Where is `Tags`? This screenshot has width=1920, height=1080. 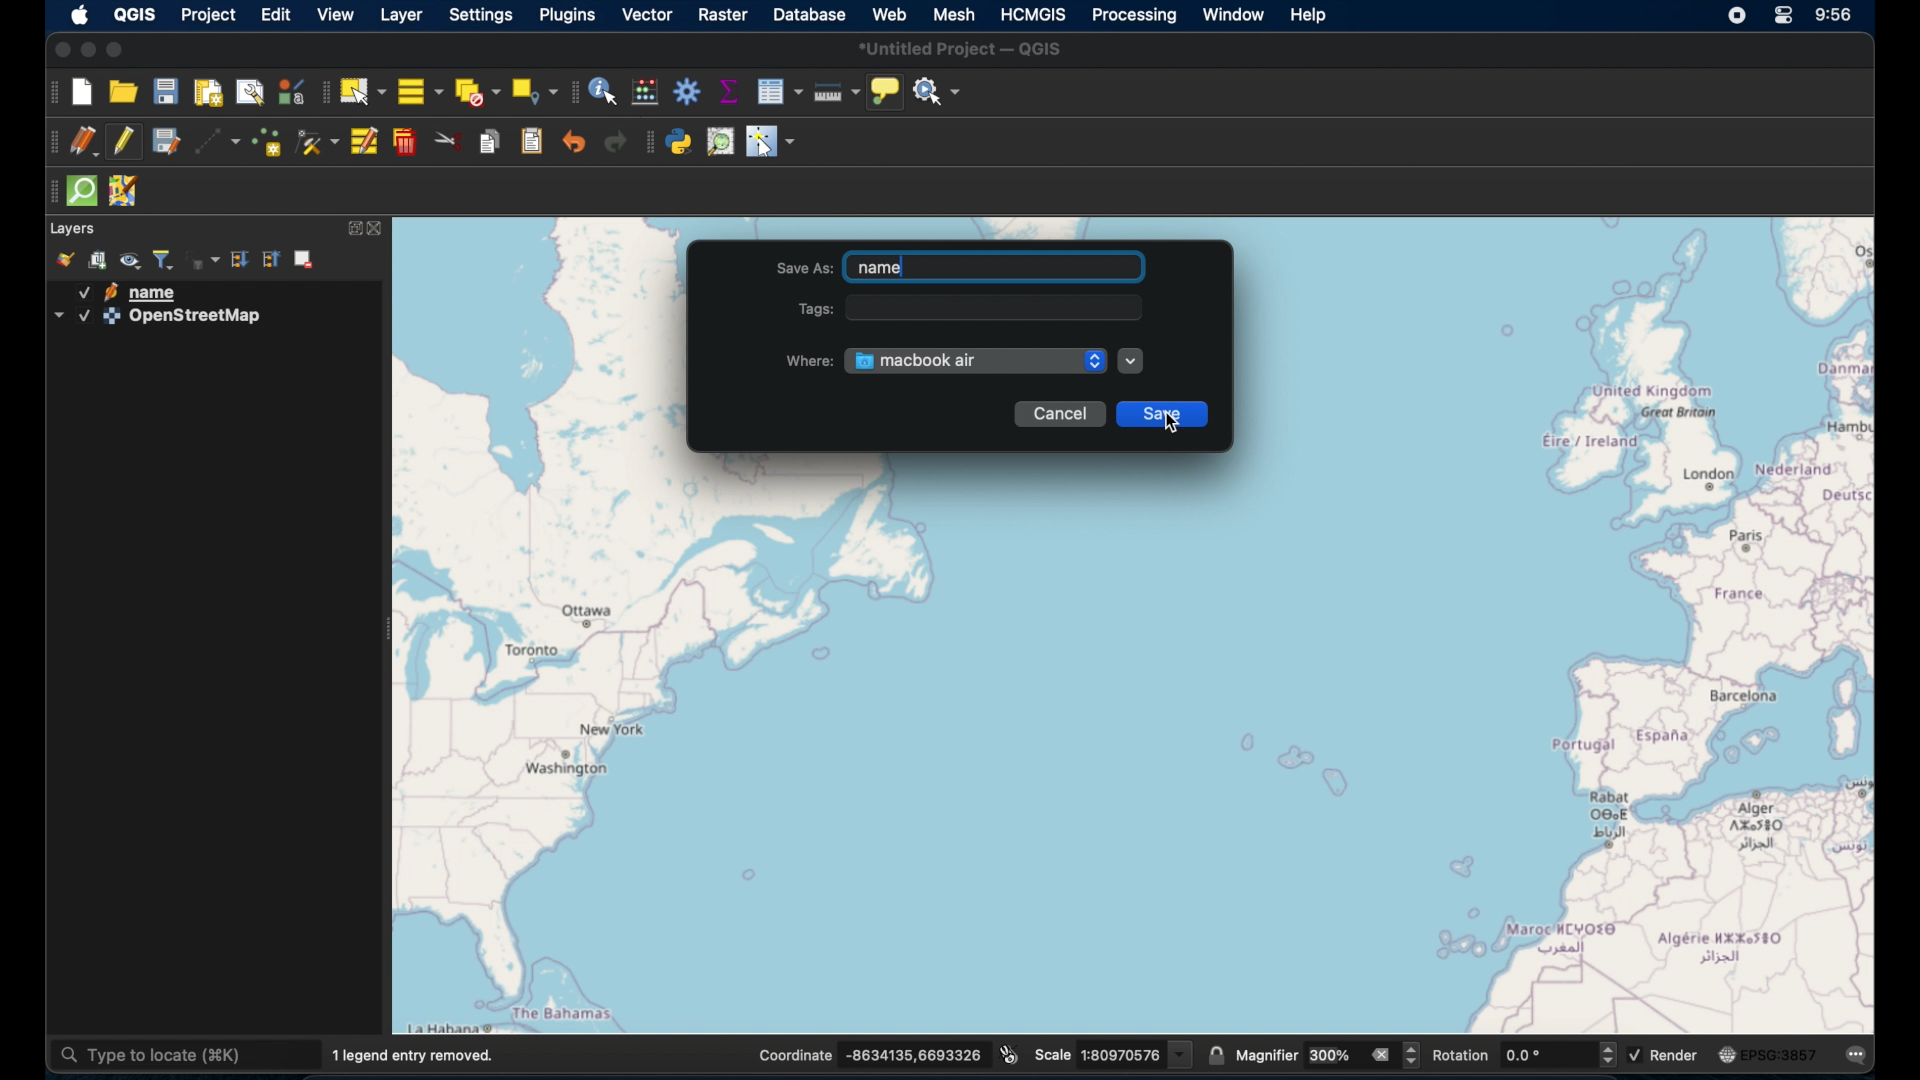
Tags is located at coordinates (976, 309).